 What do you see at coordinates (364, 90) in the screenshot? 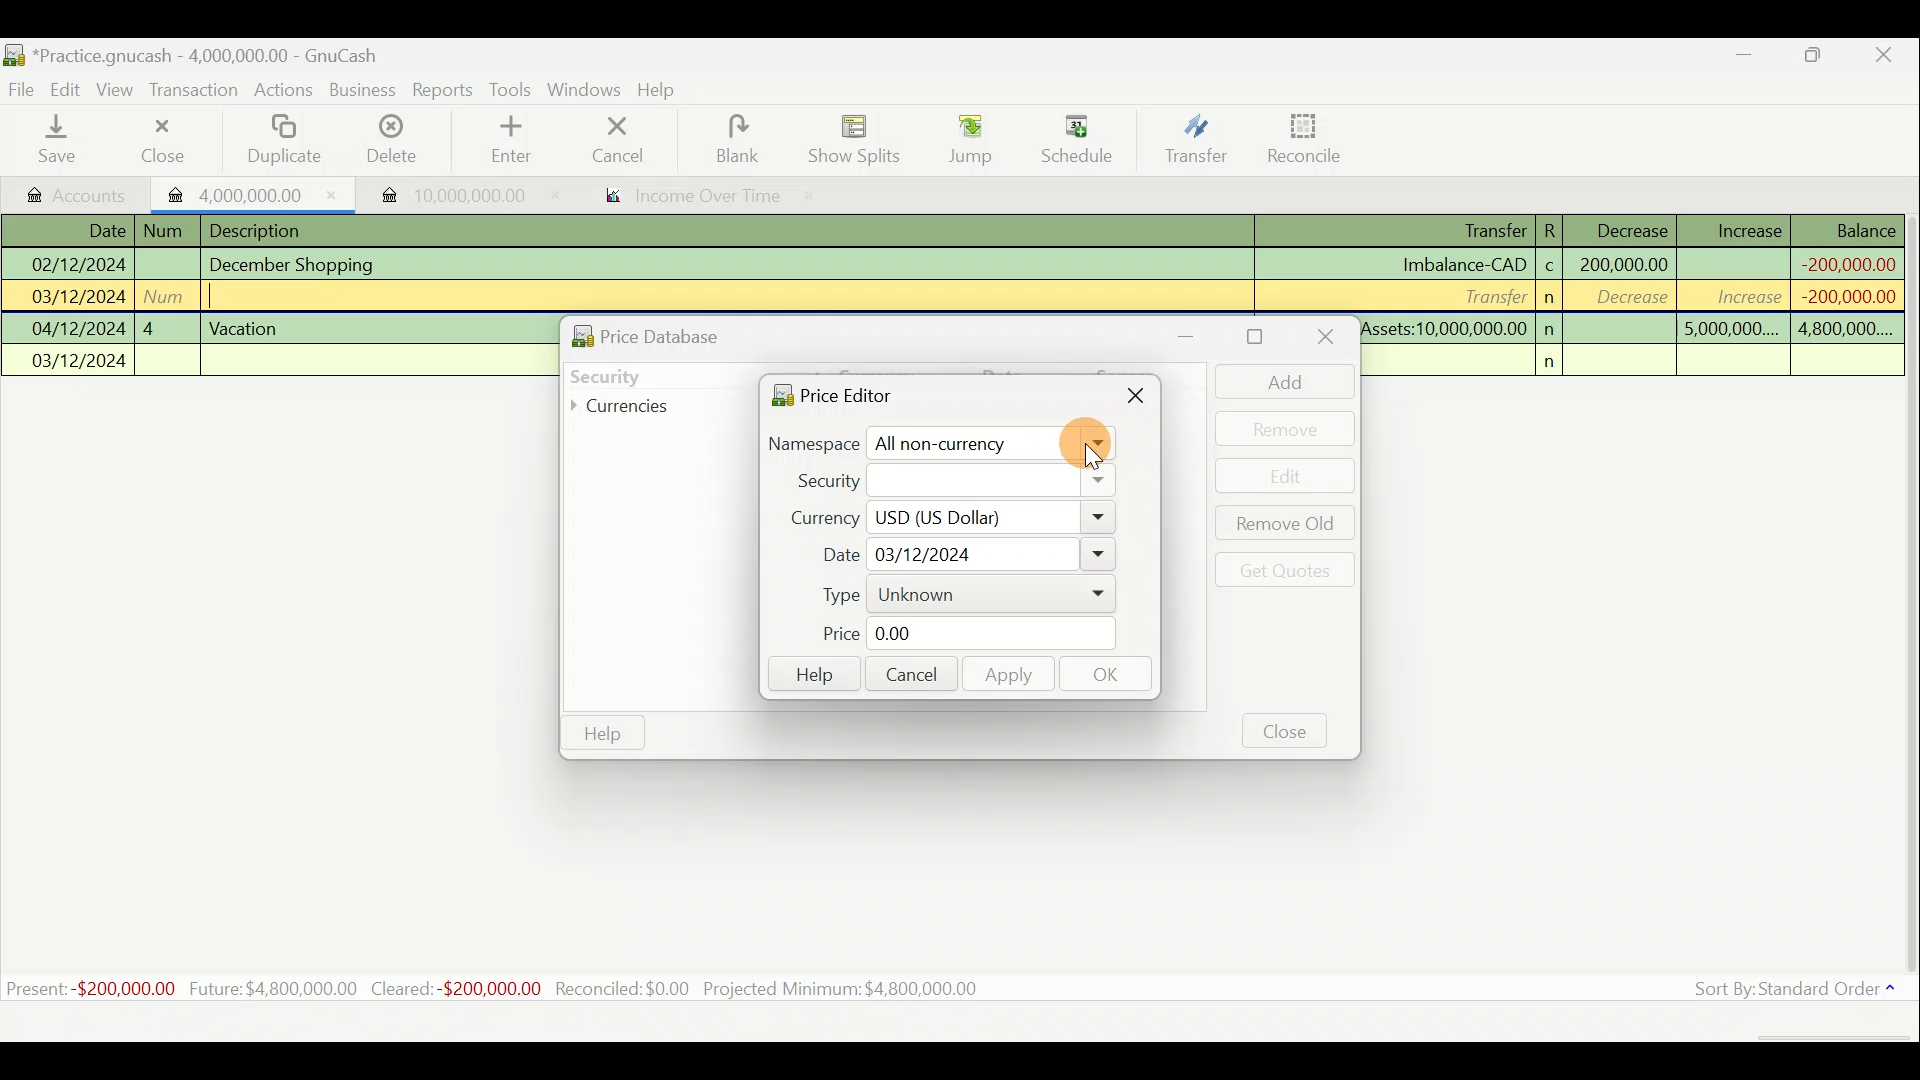
I see `Business` at bounding box center [364, 90].